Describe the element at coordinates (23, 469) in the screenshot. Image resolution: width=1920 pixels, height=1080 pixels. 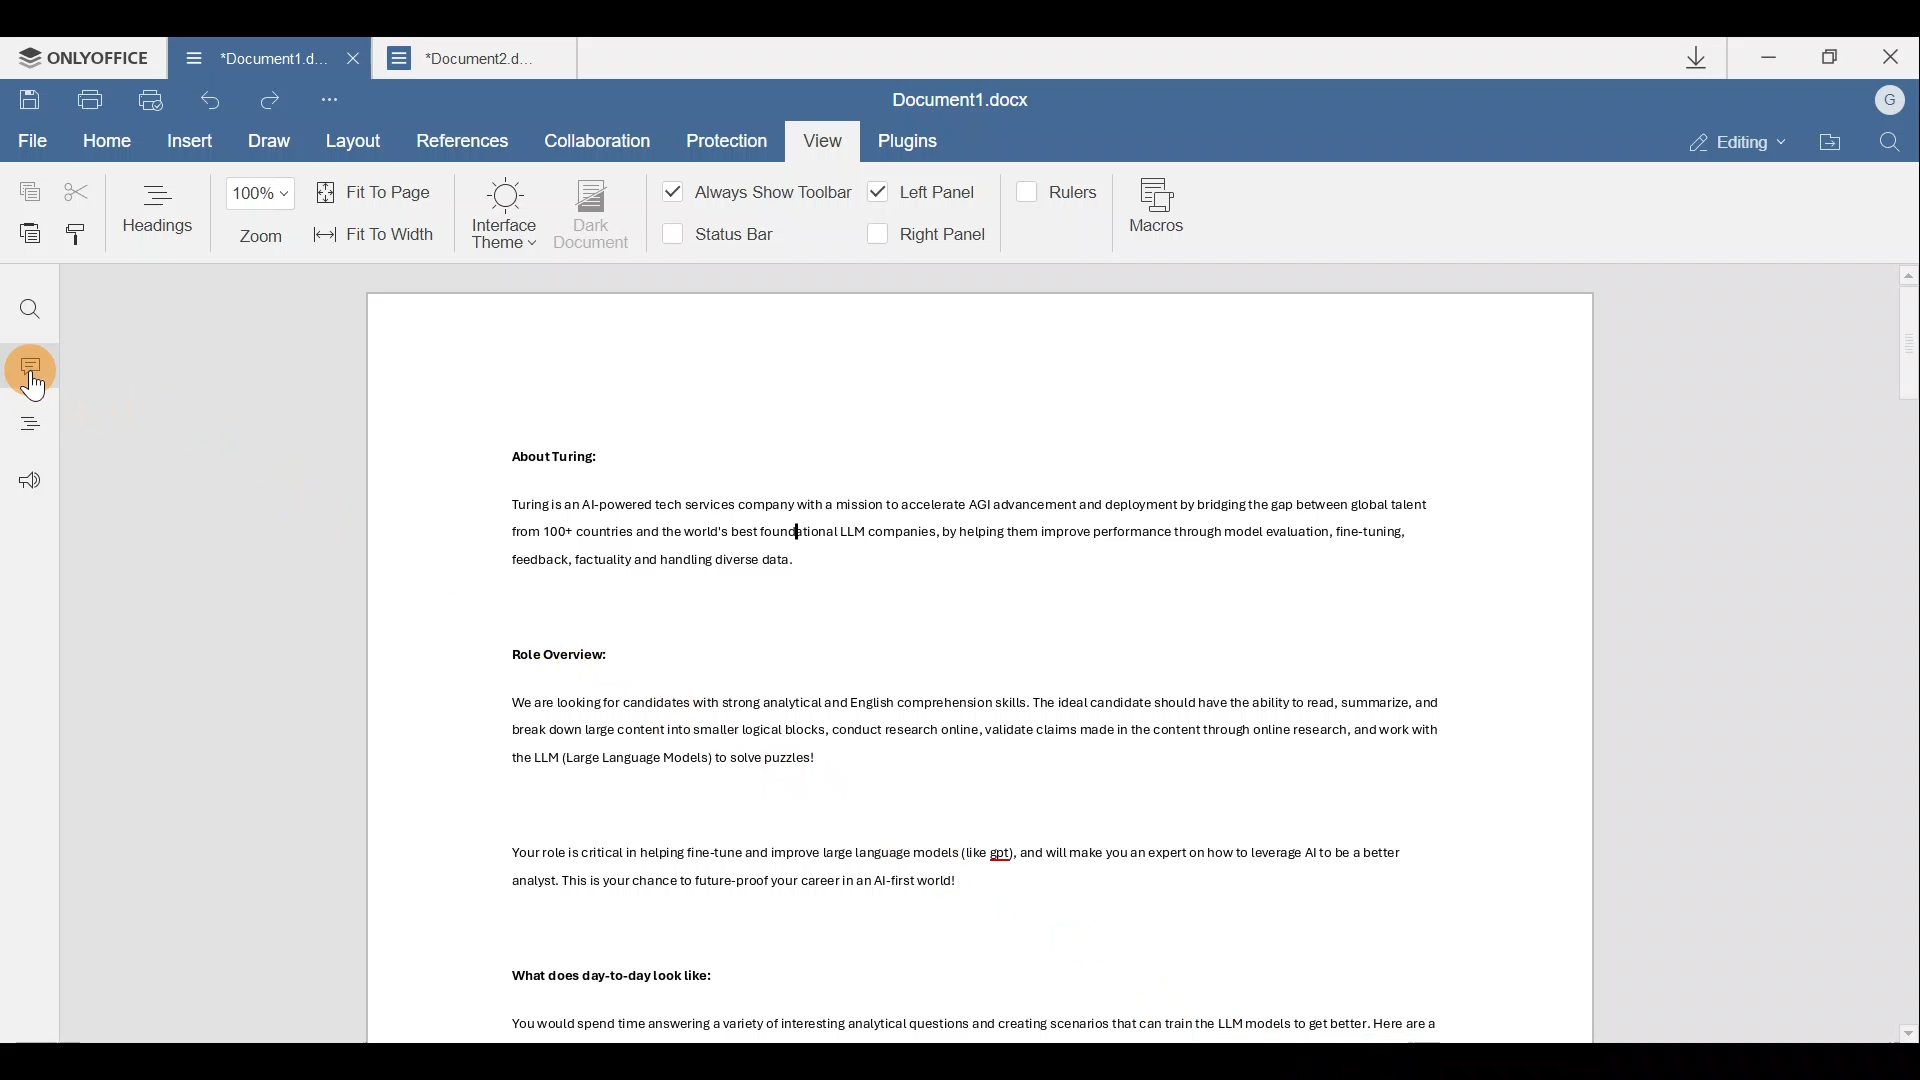
I see `Feedback & support` at that location.